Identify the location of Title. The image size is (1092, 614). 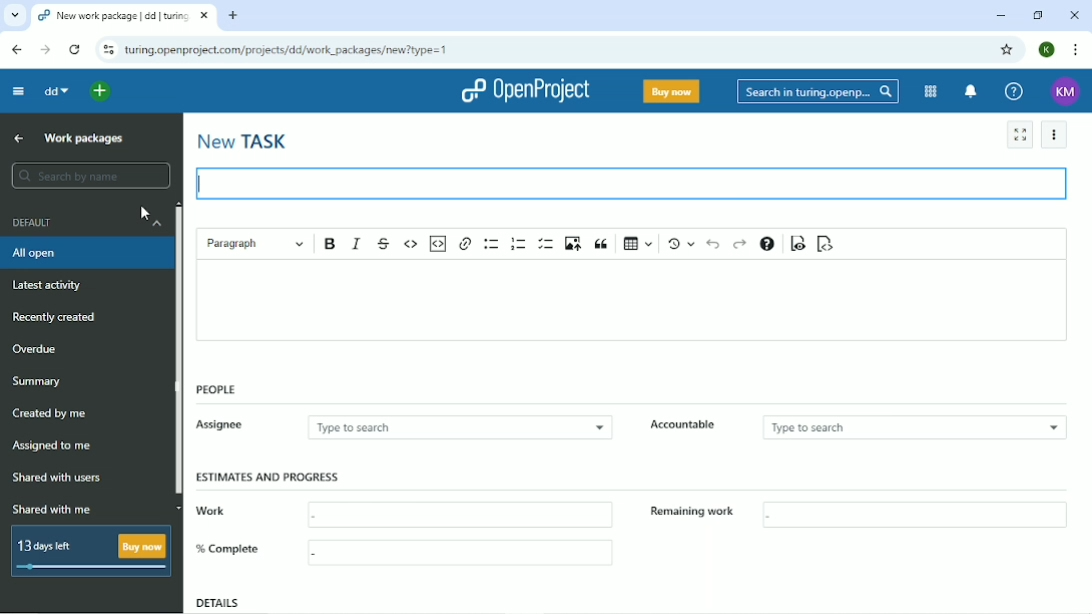
(638, 182).